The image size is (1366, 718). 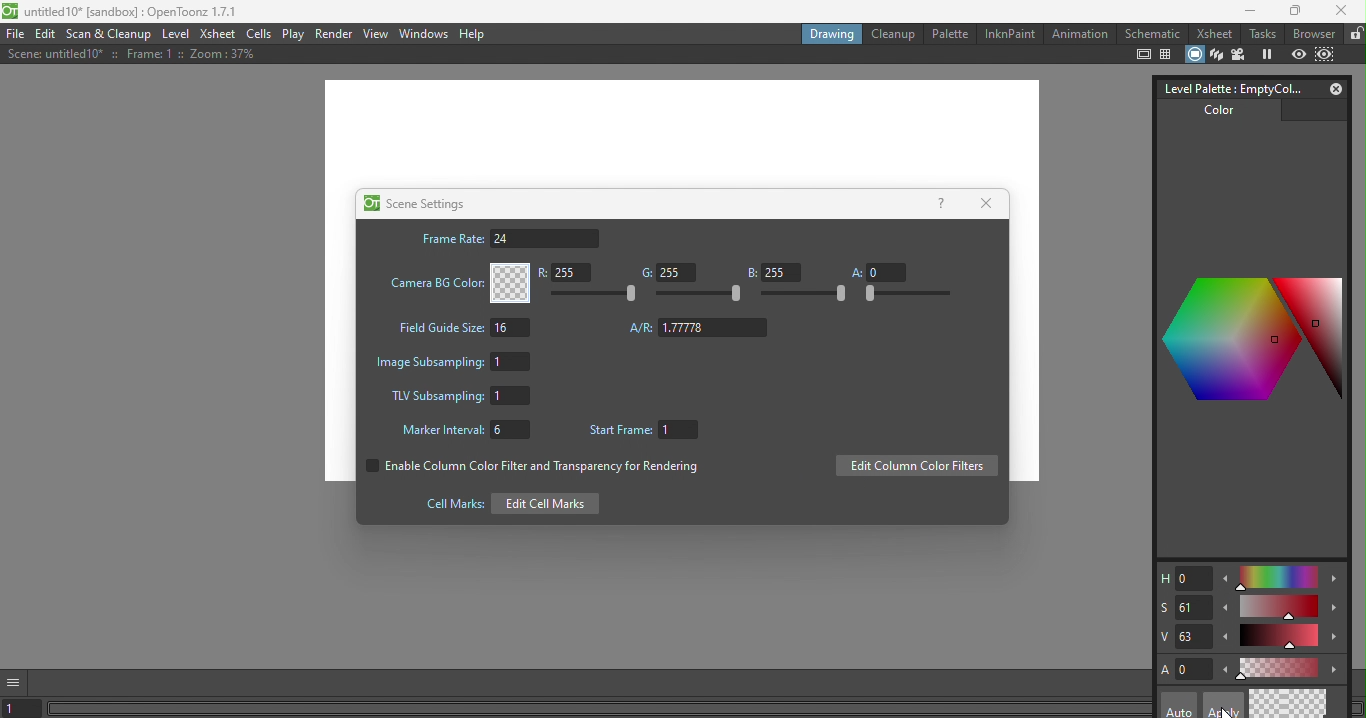 I want to click on Xsheet, so click(x=216, y=34).